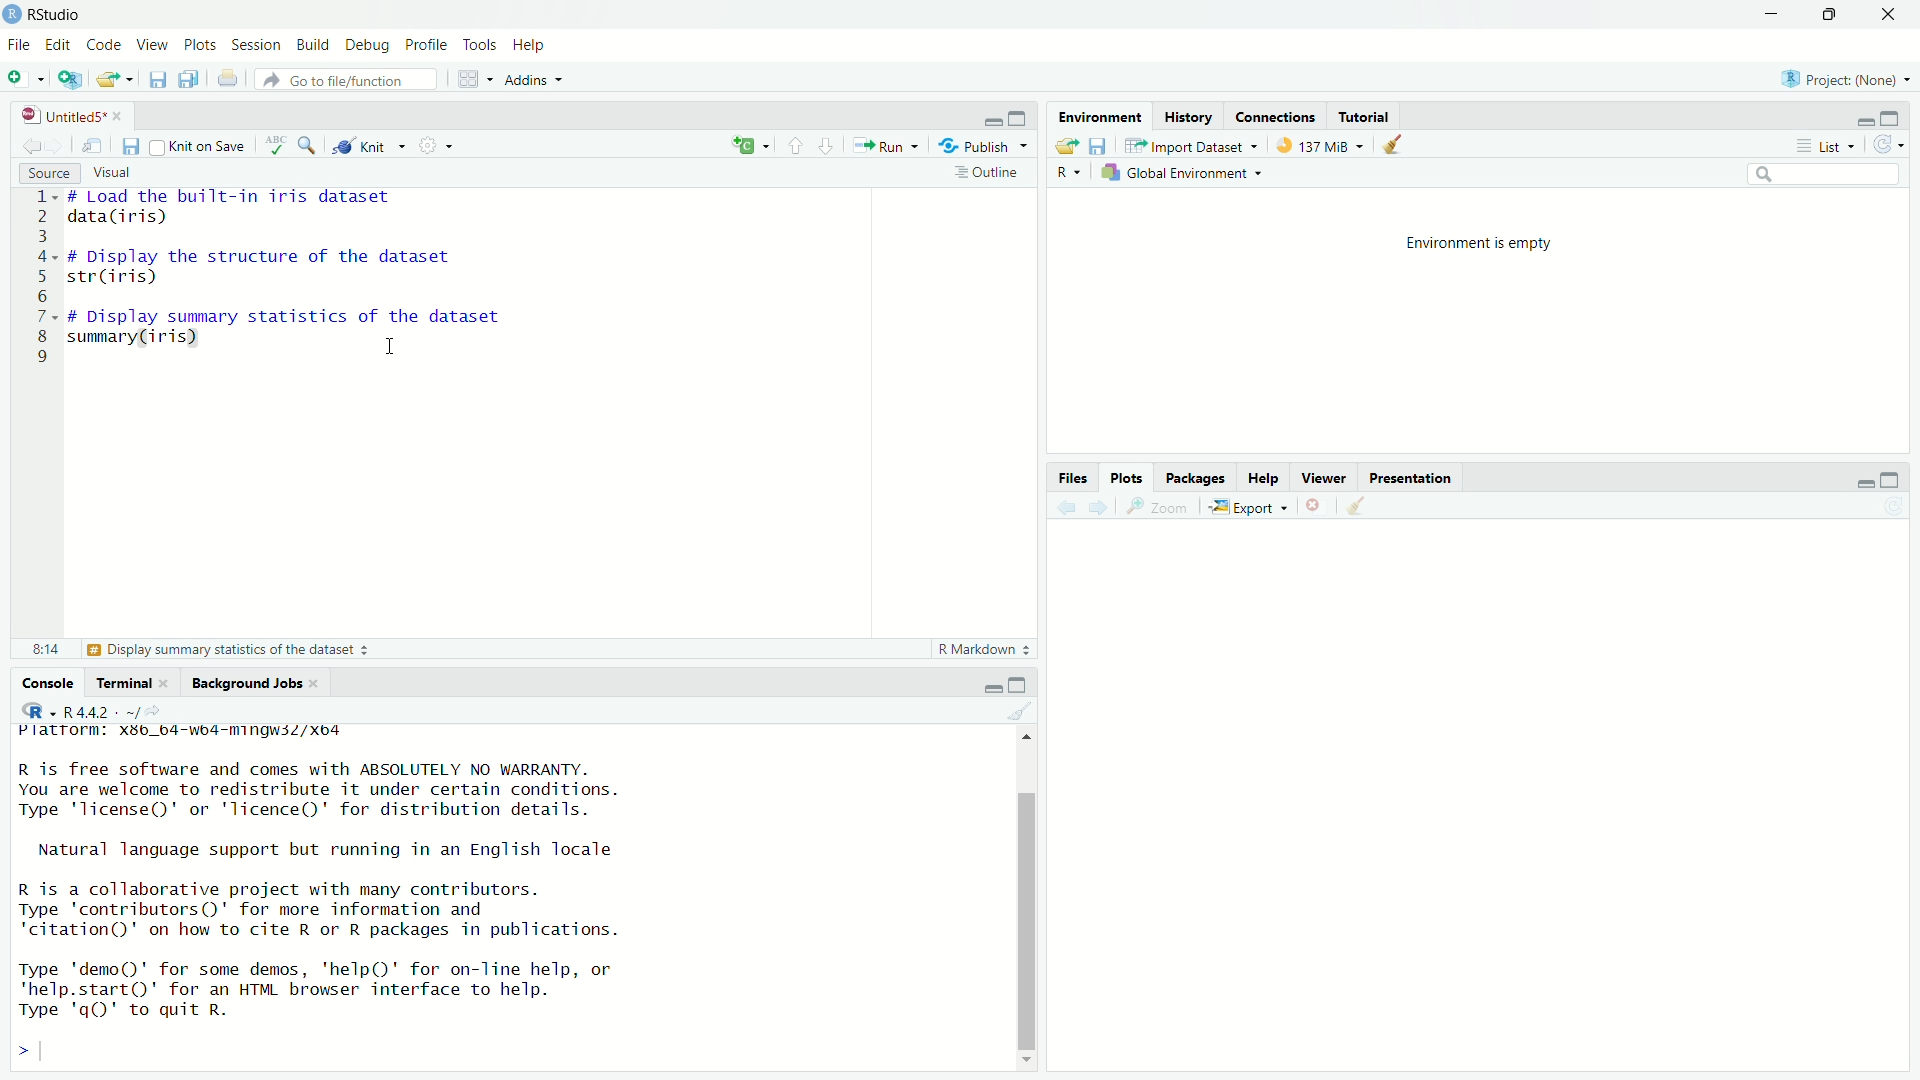 This screenshot has width=1920, height=1080. What do you see at coordinates (201, 44) in the screenshot?
I see `Plots` at bounding box center [201, 44].